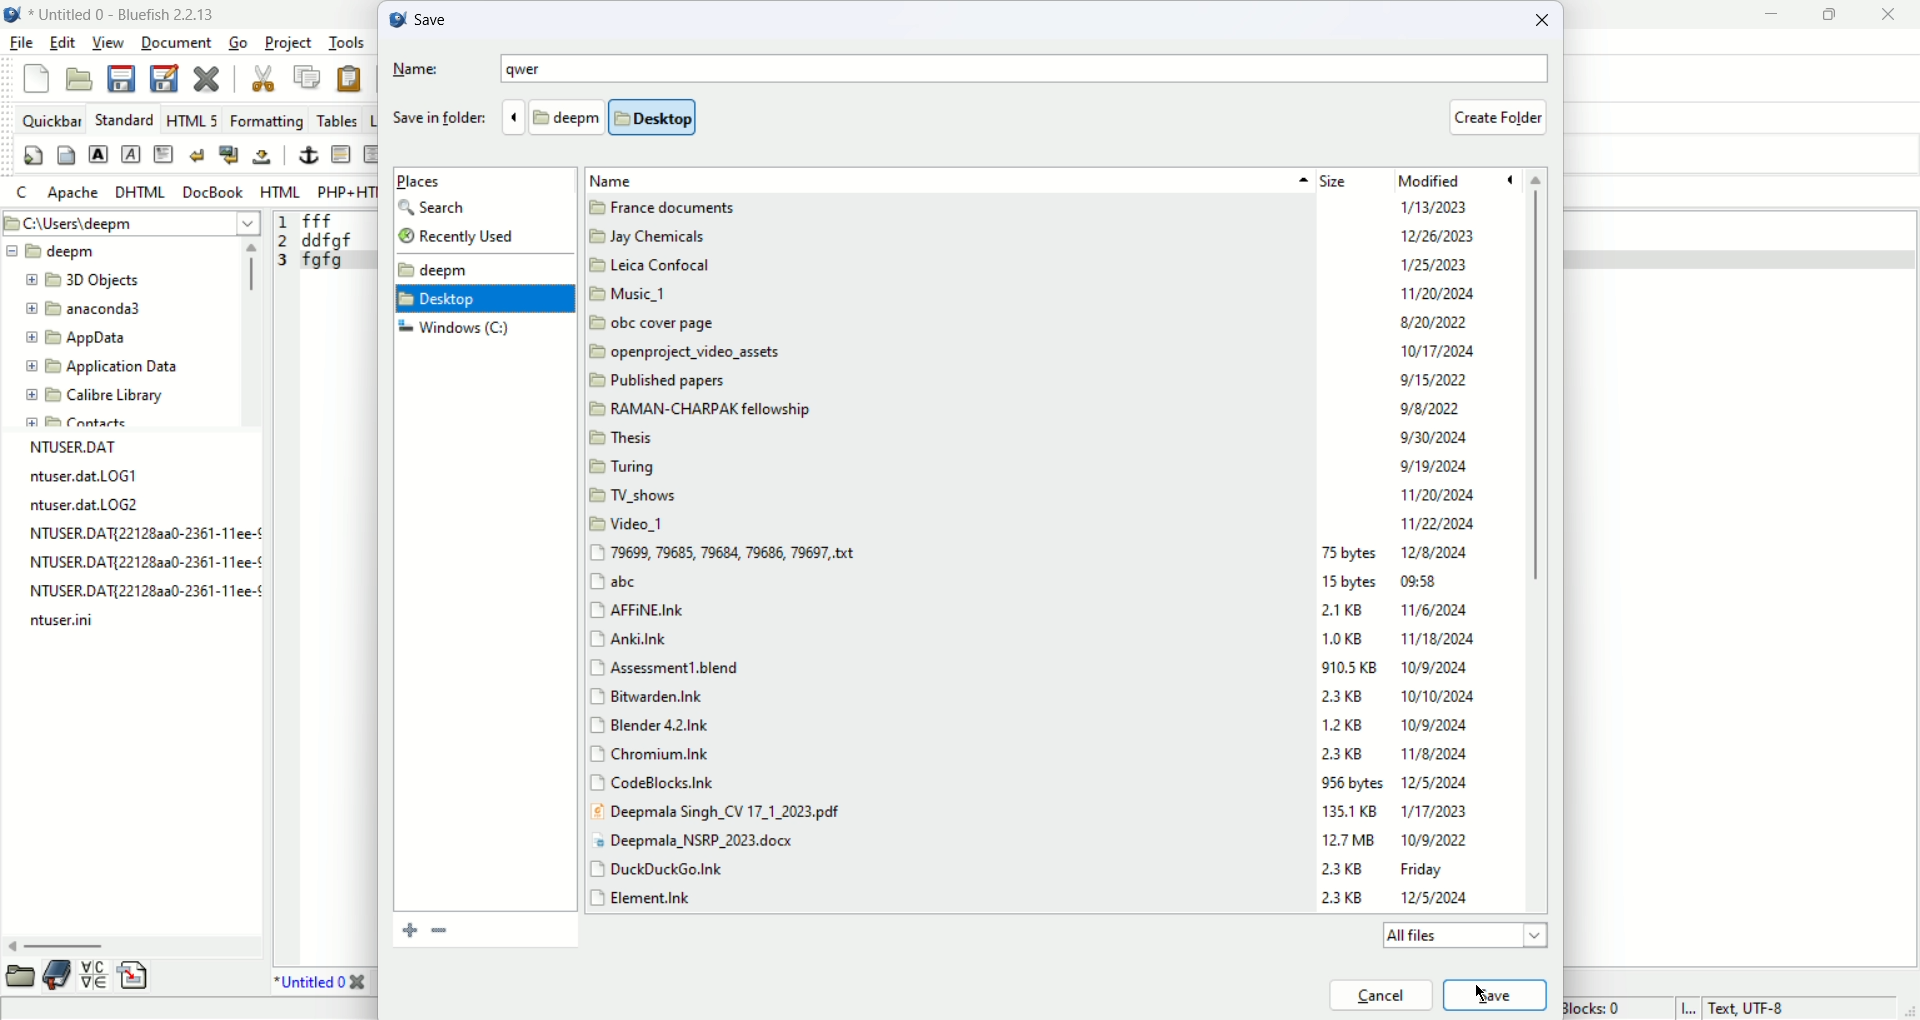 The image size is (1920, 1020). Describe the element at coordinates (351, 81) in the screenshot. I see `paste` at that location.